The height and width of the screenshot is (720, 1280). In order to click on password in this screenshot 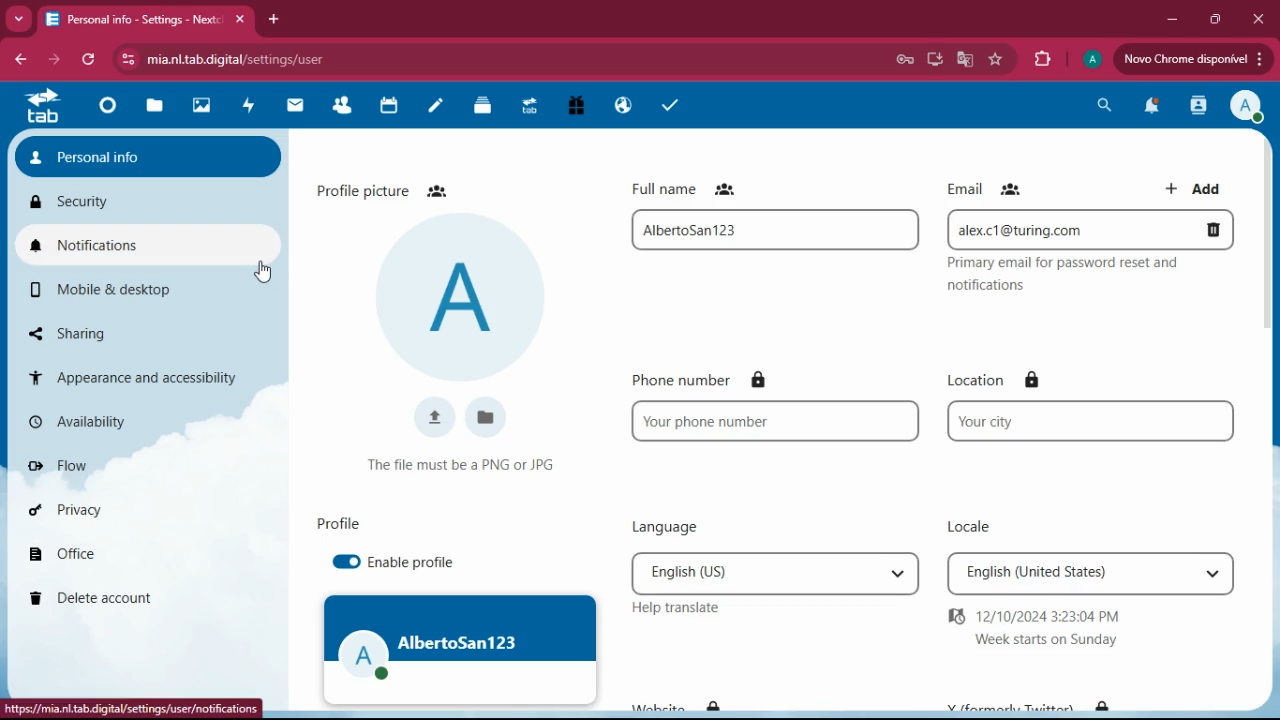, I will do `click(904, 60)`.